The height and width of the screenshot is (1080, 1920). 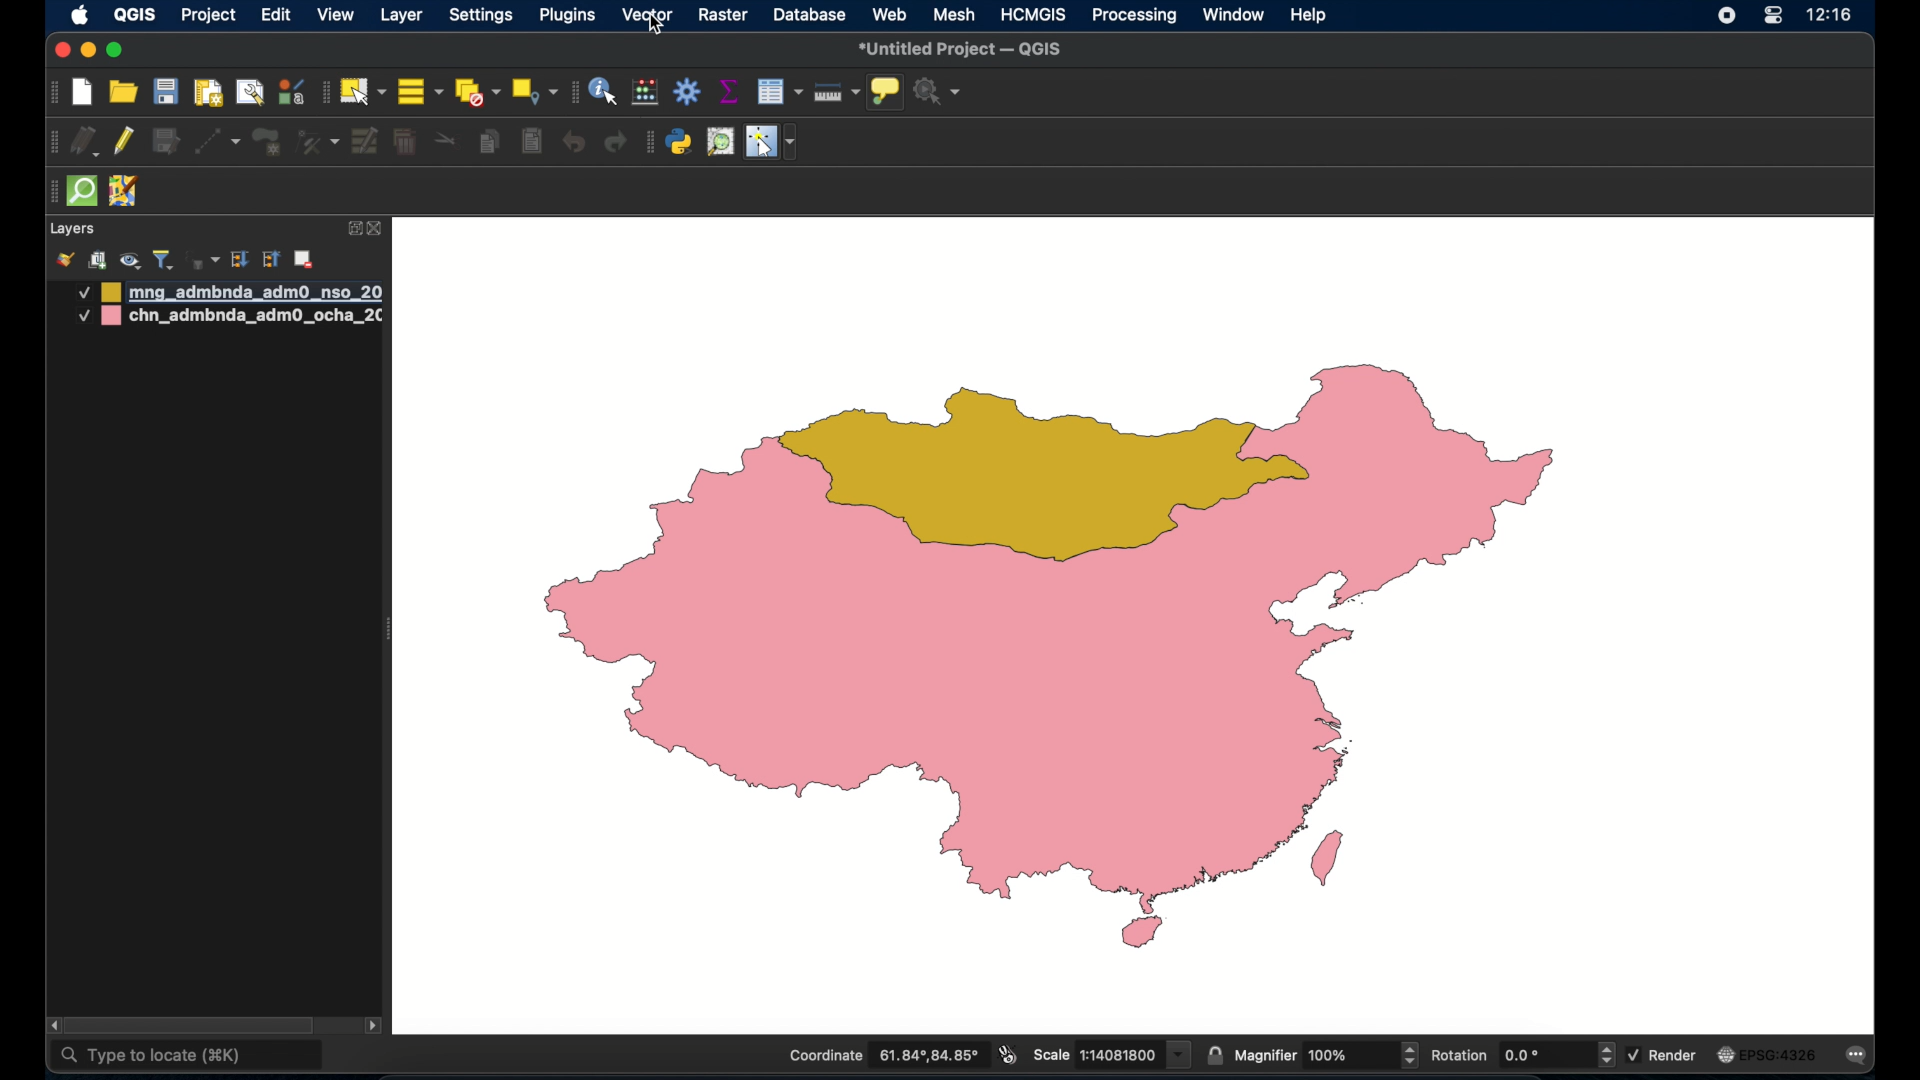 I want to click on create new project, so click(x=83, y=94).